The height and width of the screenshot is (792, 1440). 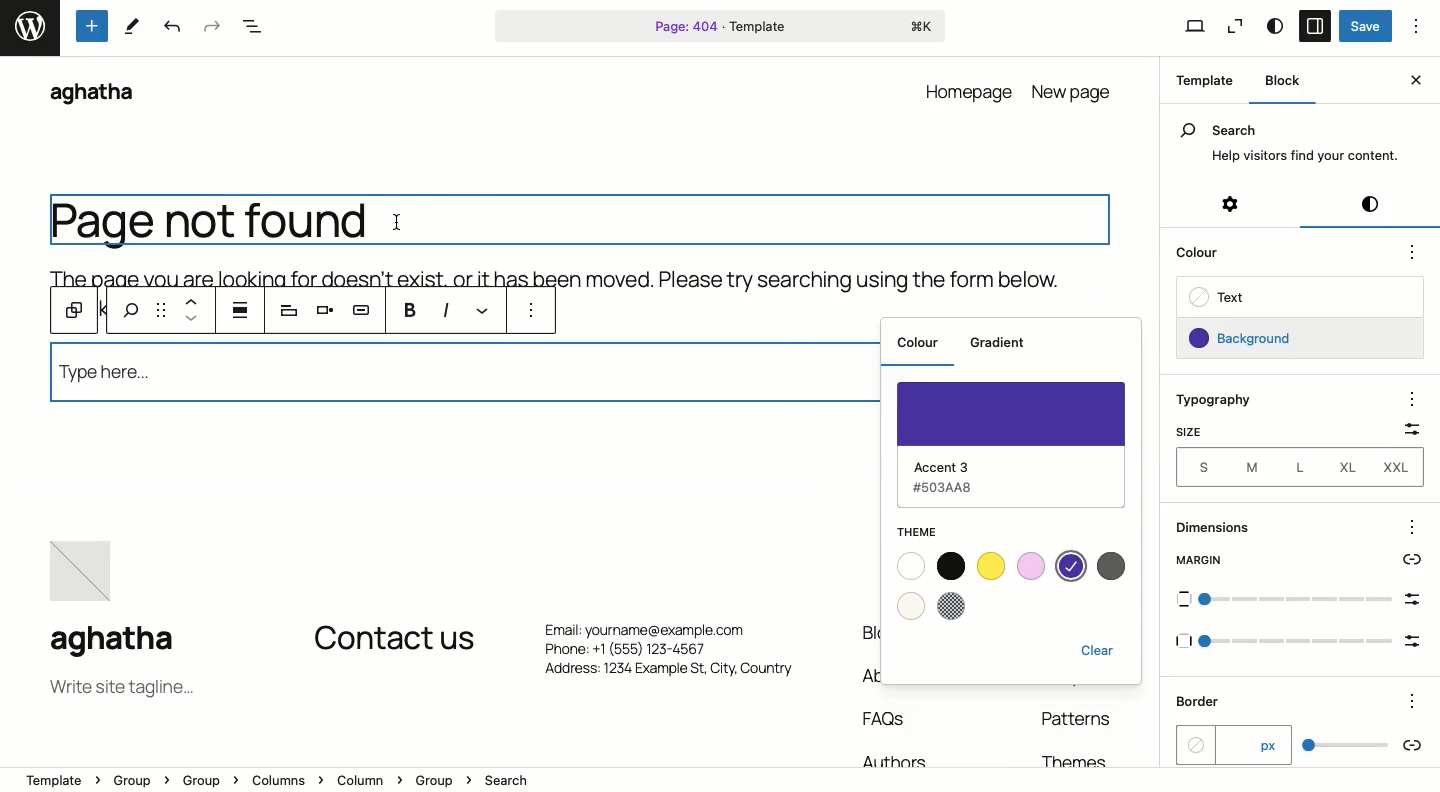 I want to click on aghatha, so click(x=129, y=643).